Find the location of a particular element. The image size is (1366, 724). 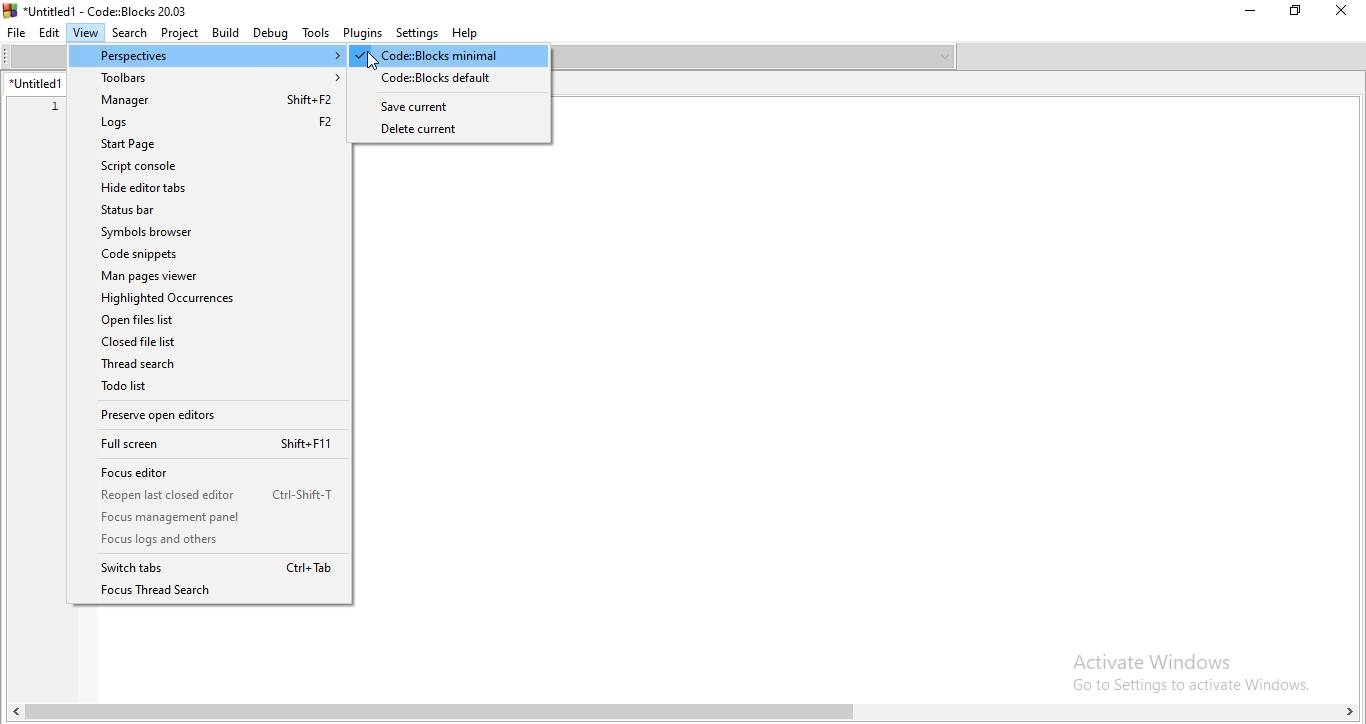

Highlighted Occurences is located at coordinates (211, 295).